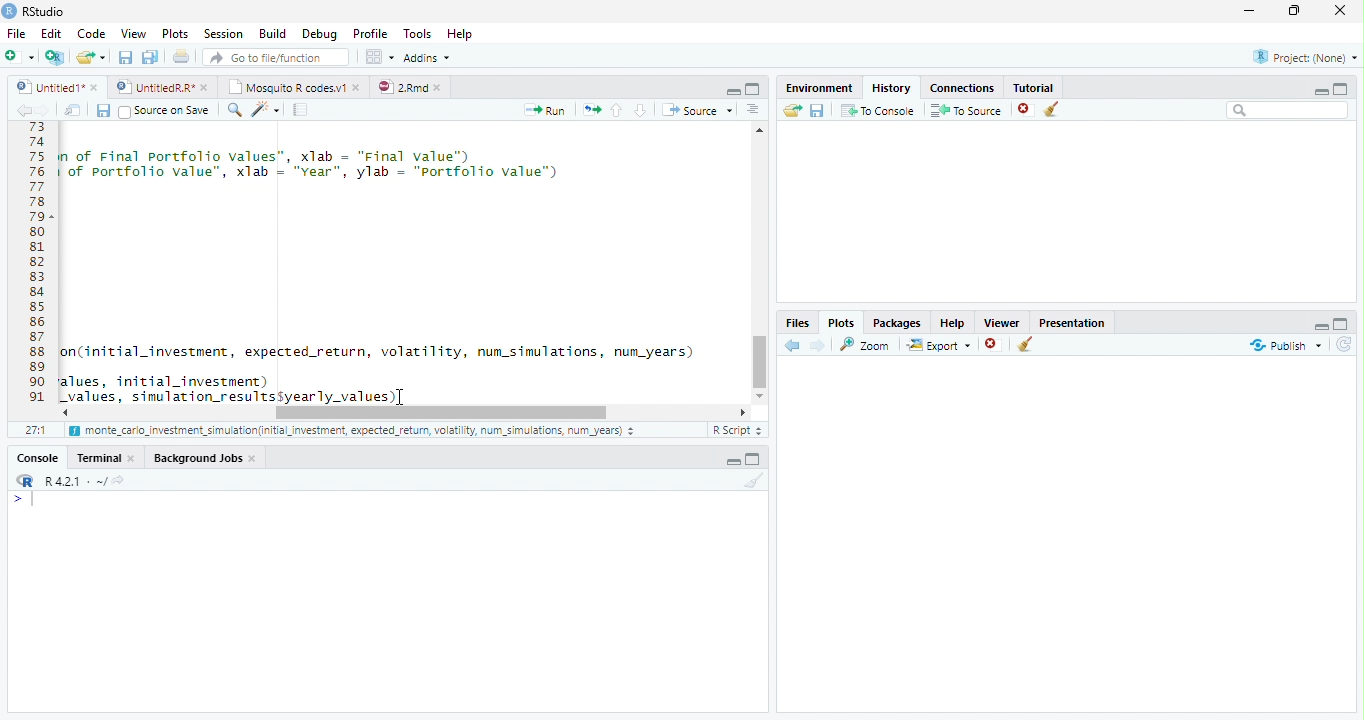 This screenshot has height=720, width=1364. What do you see at coordinates (793, 345) in the screenshot?
I see `Go to previous plot` at bounding box center [793, 345].